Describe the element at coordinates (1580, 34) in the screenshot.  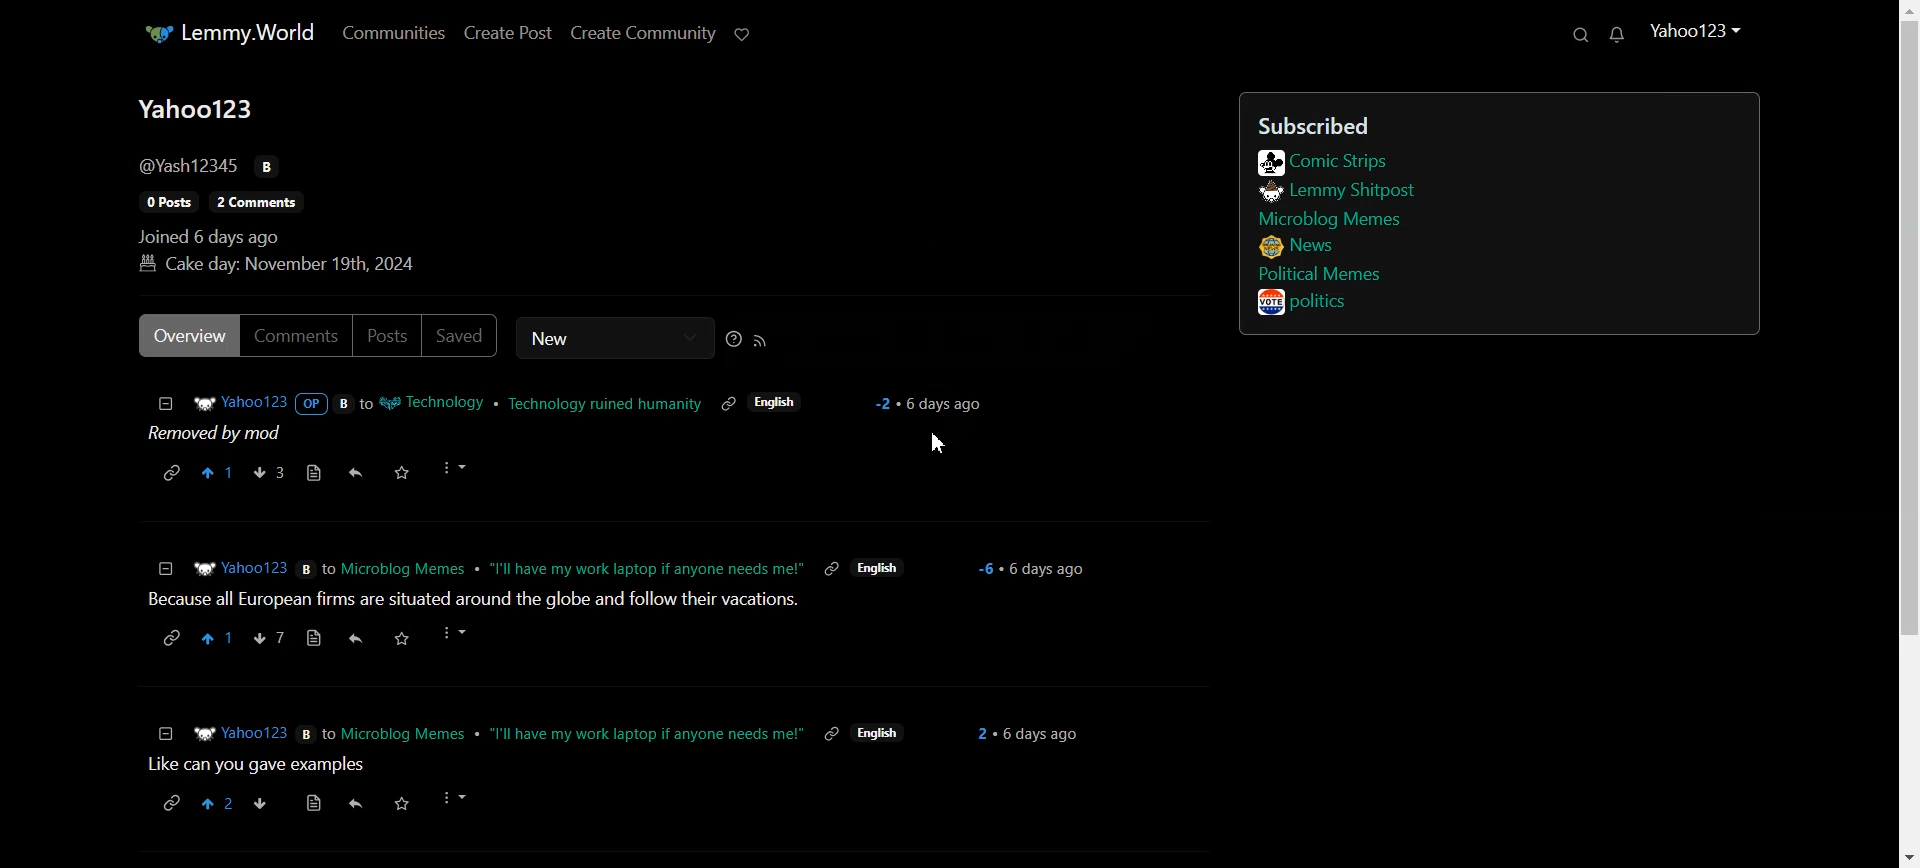
I see `Search` at that location.